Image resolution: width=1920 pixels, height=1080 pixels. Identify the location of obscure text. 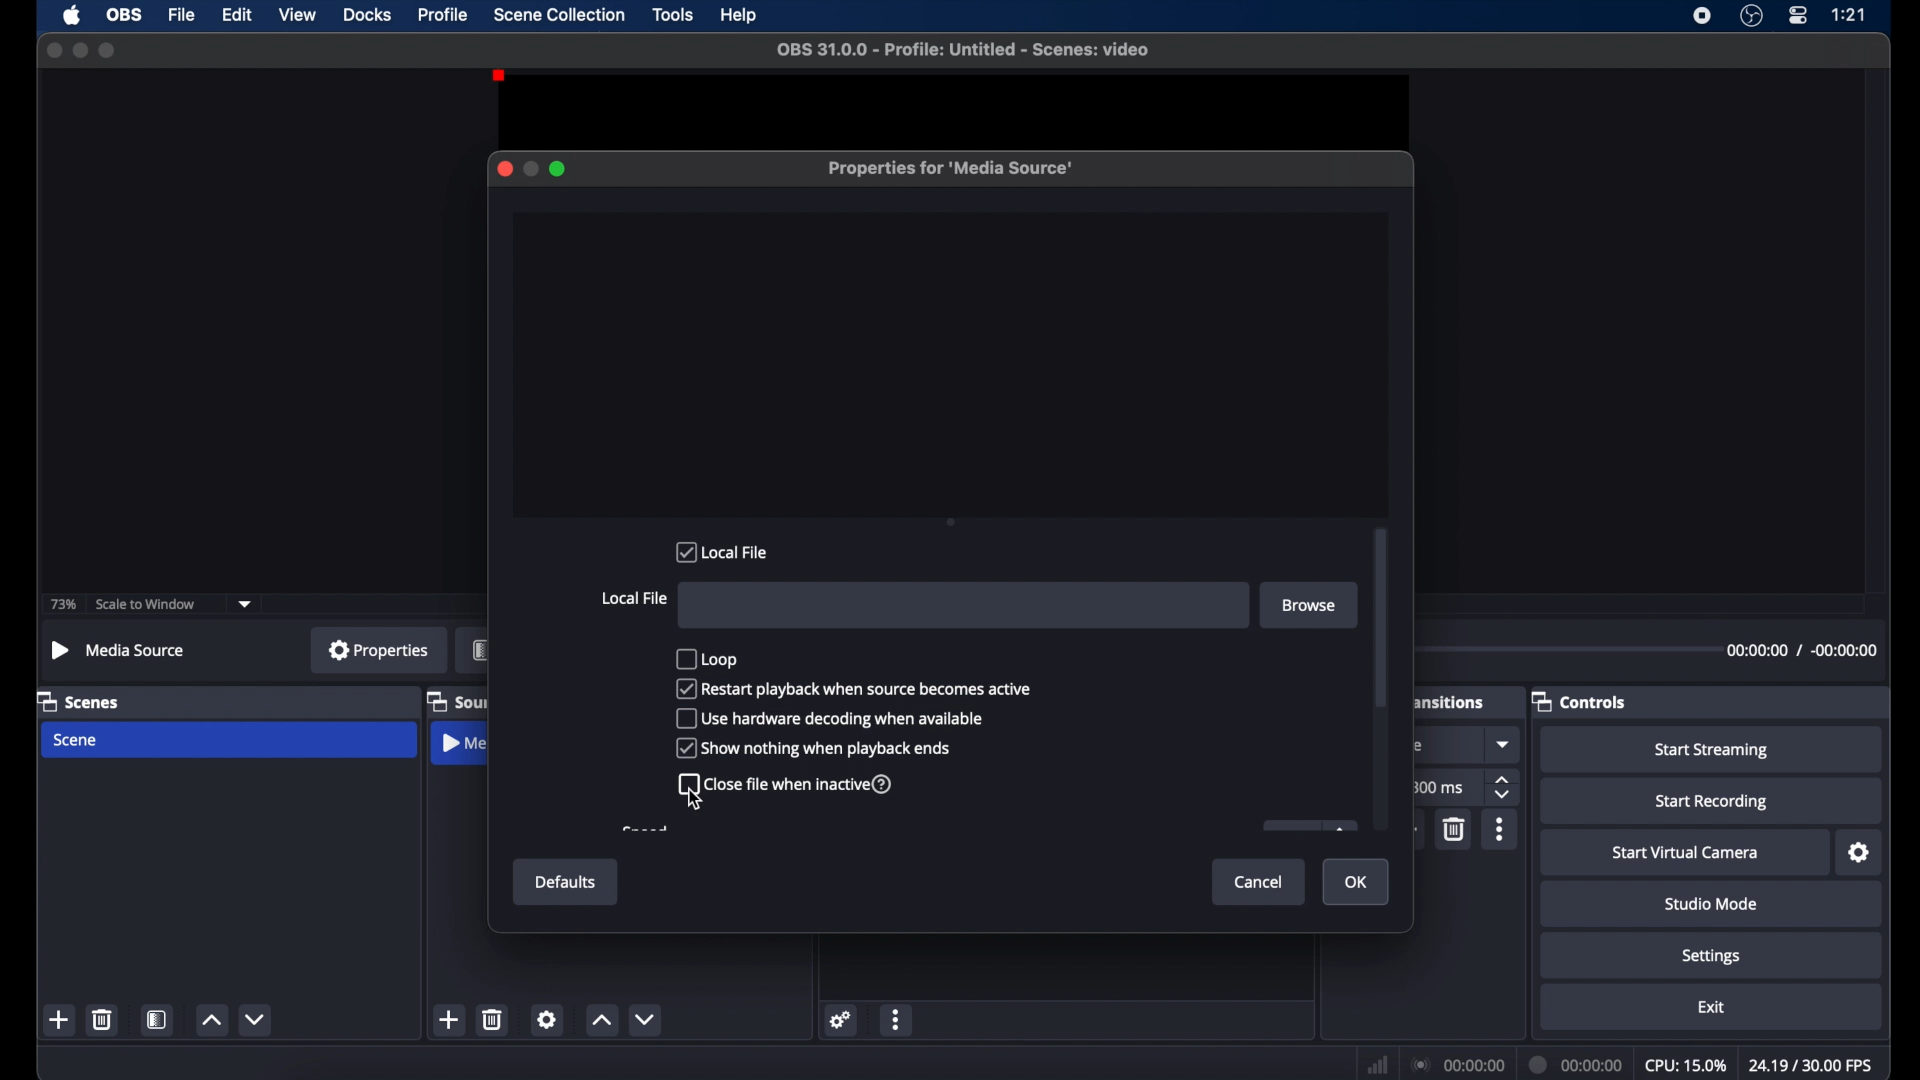
(642, 829).